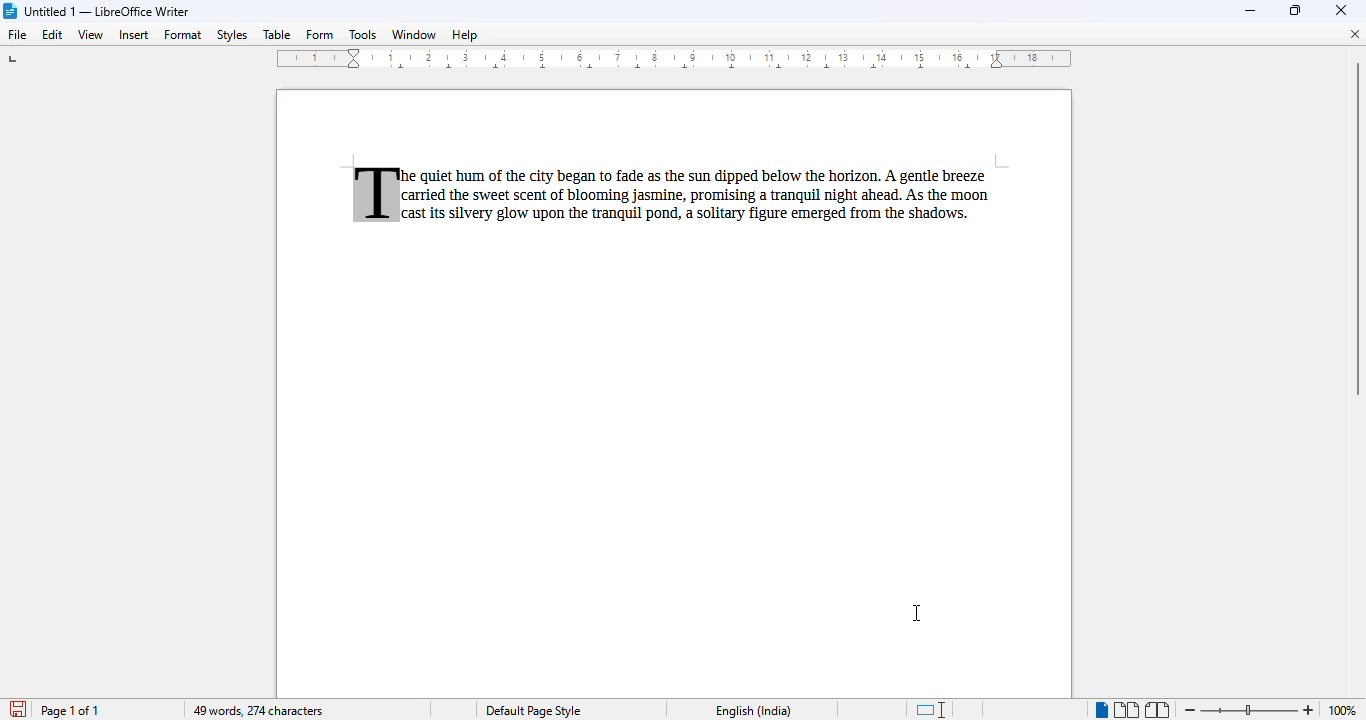 The image size is (1366, 720). What do you see at coordinates (70, 711) in the screenshot?
I see `page 1 of 1` at bounding box center [70, 711].